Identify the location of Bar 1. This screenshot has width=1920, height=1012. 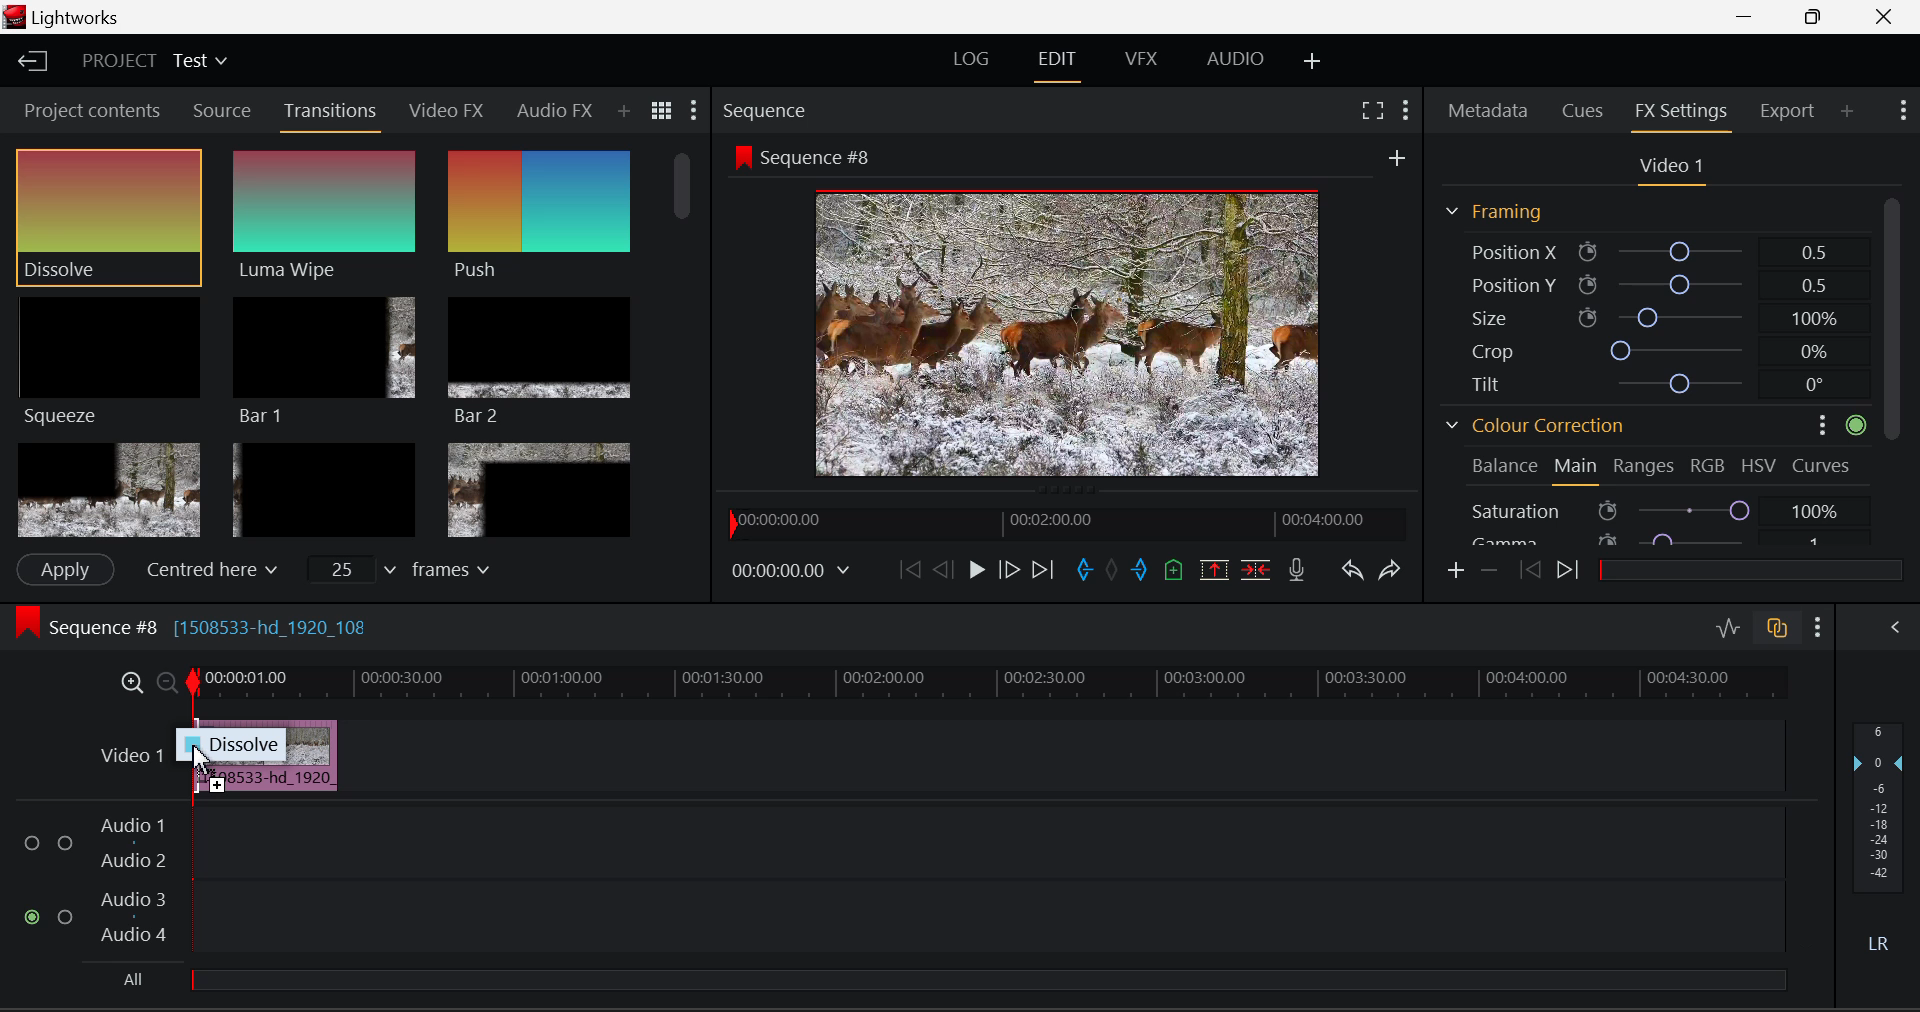
(323, 361).